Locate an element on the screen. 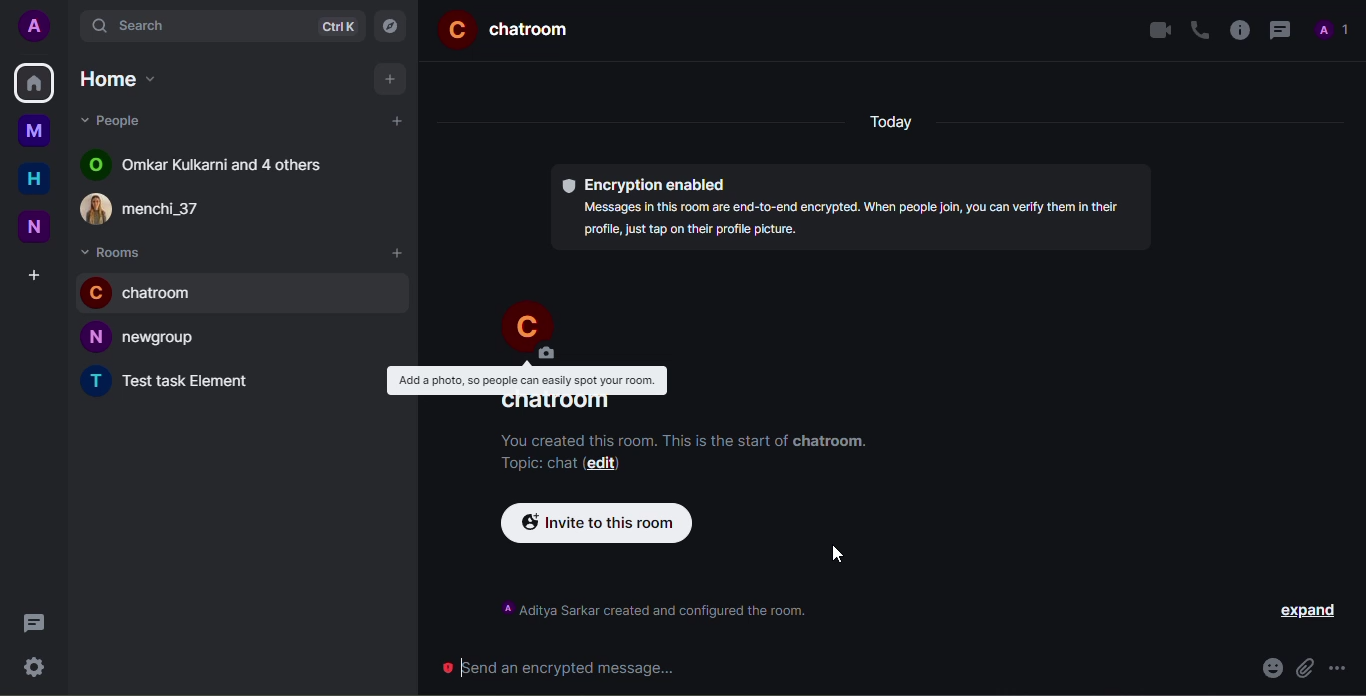  ctrlK is located at coordinates (337, 27).